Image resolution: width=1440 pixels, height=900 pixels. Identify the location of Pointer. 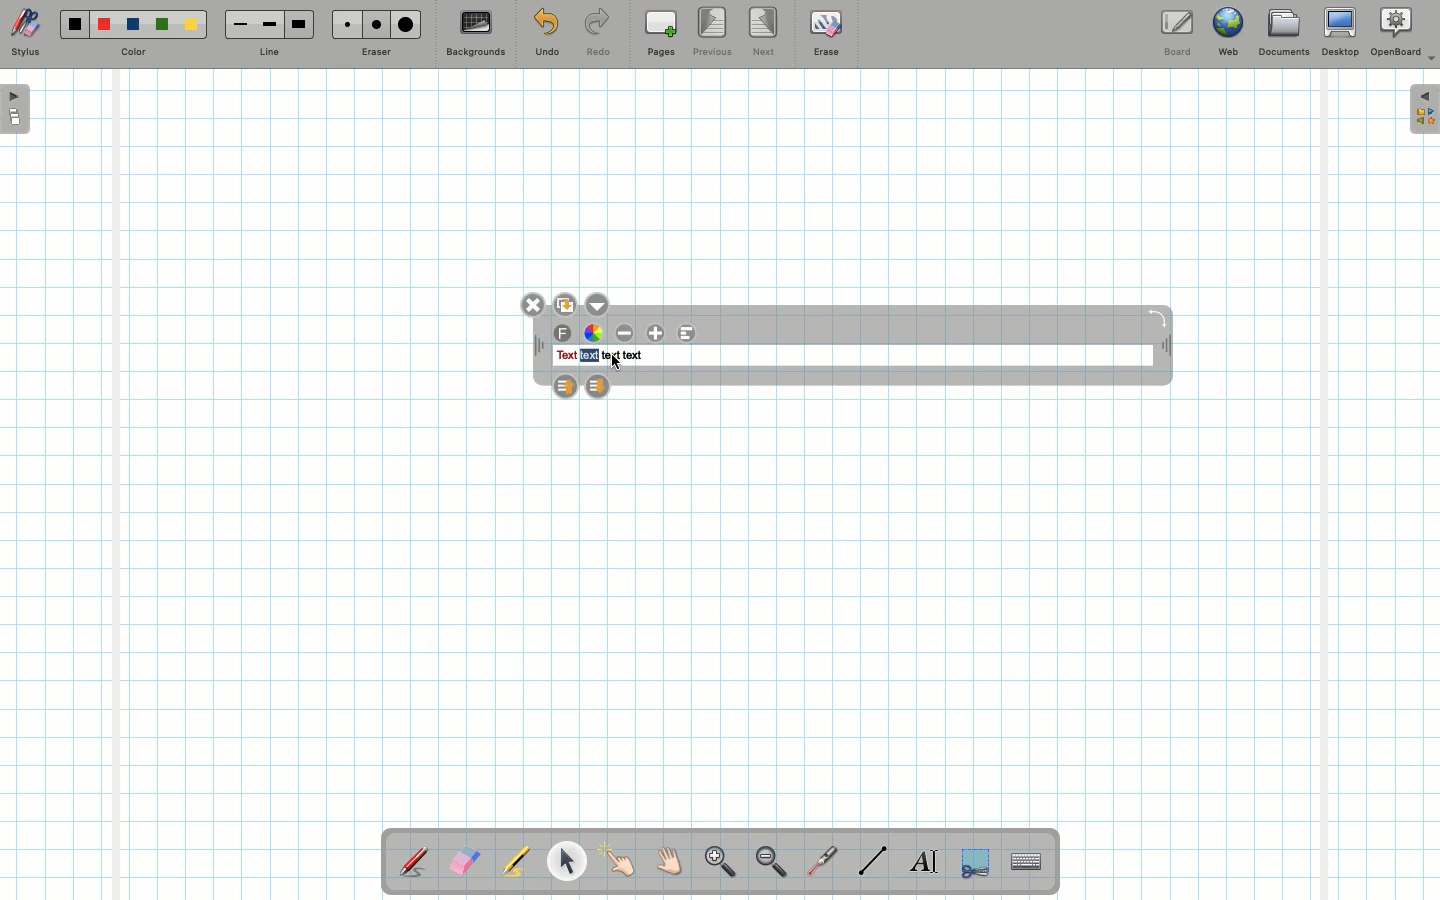
(618, 861).